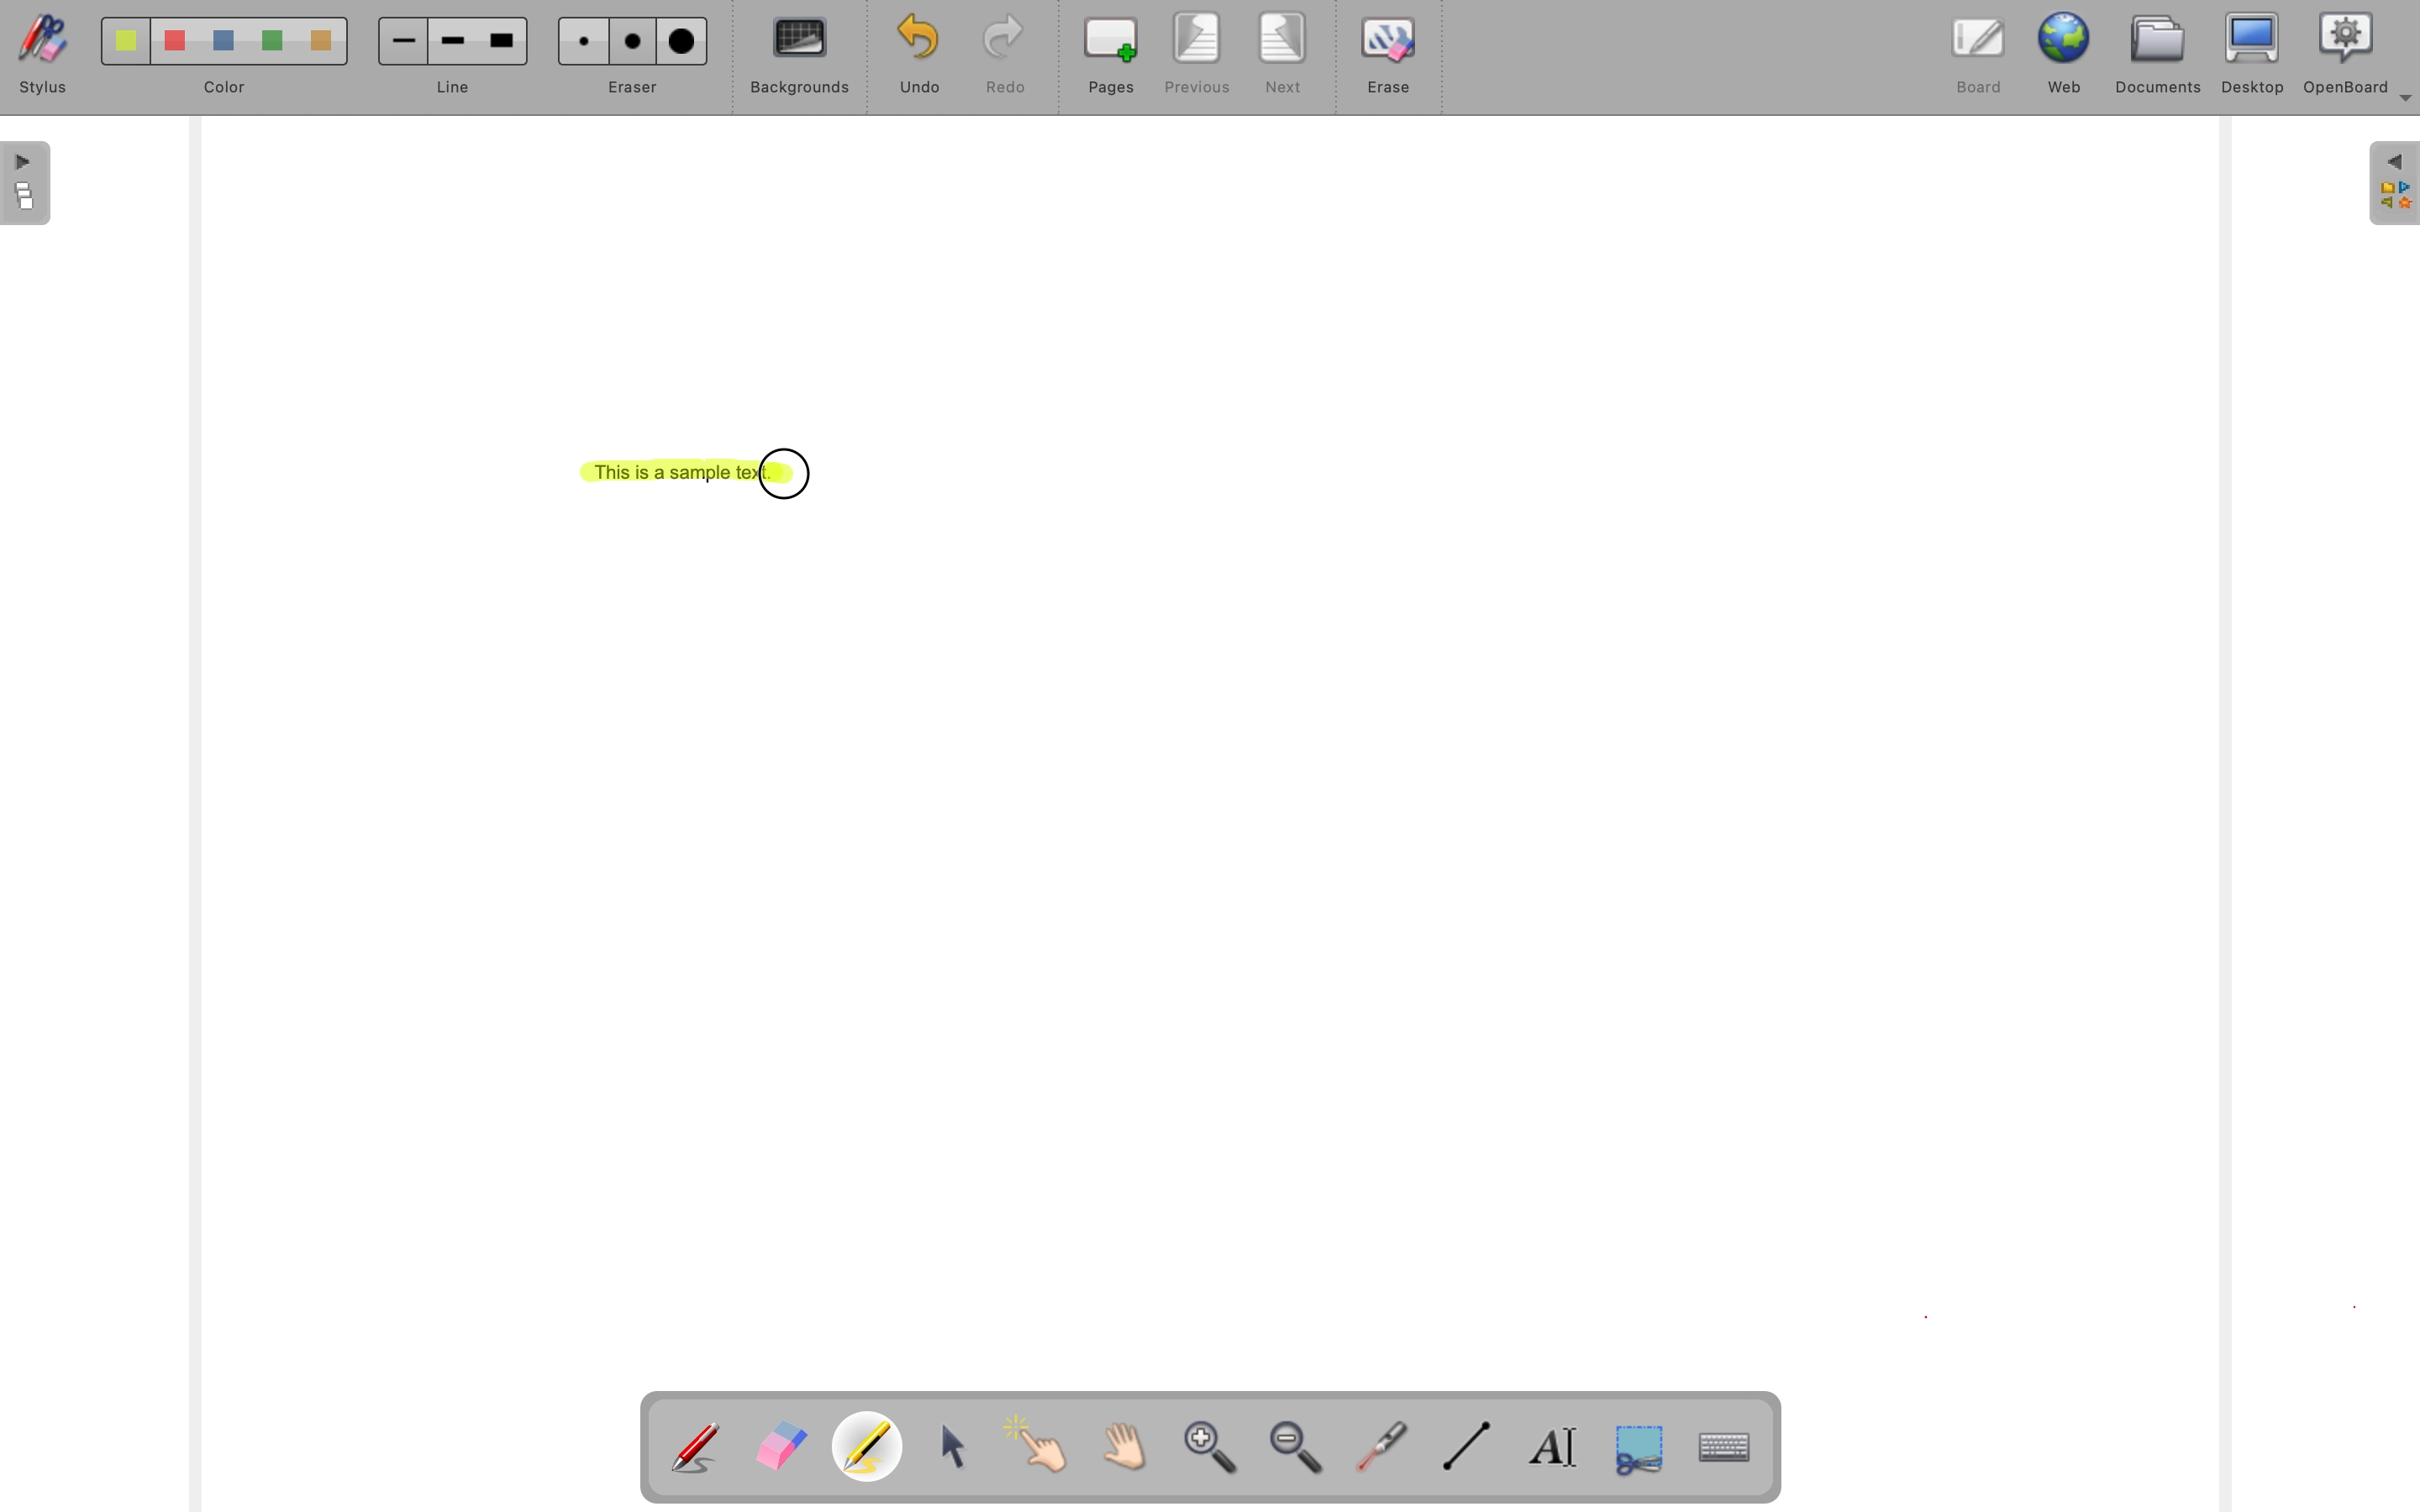 This screenshot has height=1512, width=2420. Describe the element at coordinates (964, 1442) in the screenshot. I see `select and modify objects` at that location.